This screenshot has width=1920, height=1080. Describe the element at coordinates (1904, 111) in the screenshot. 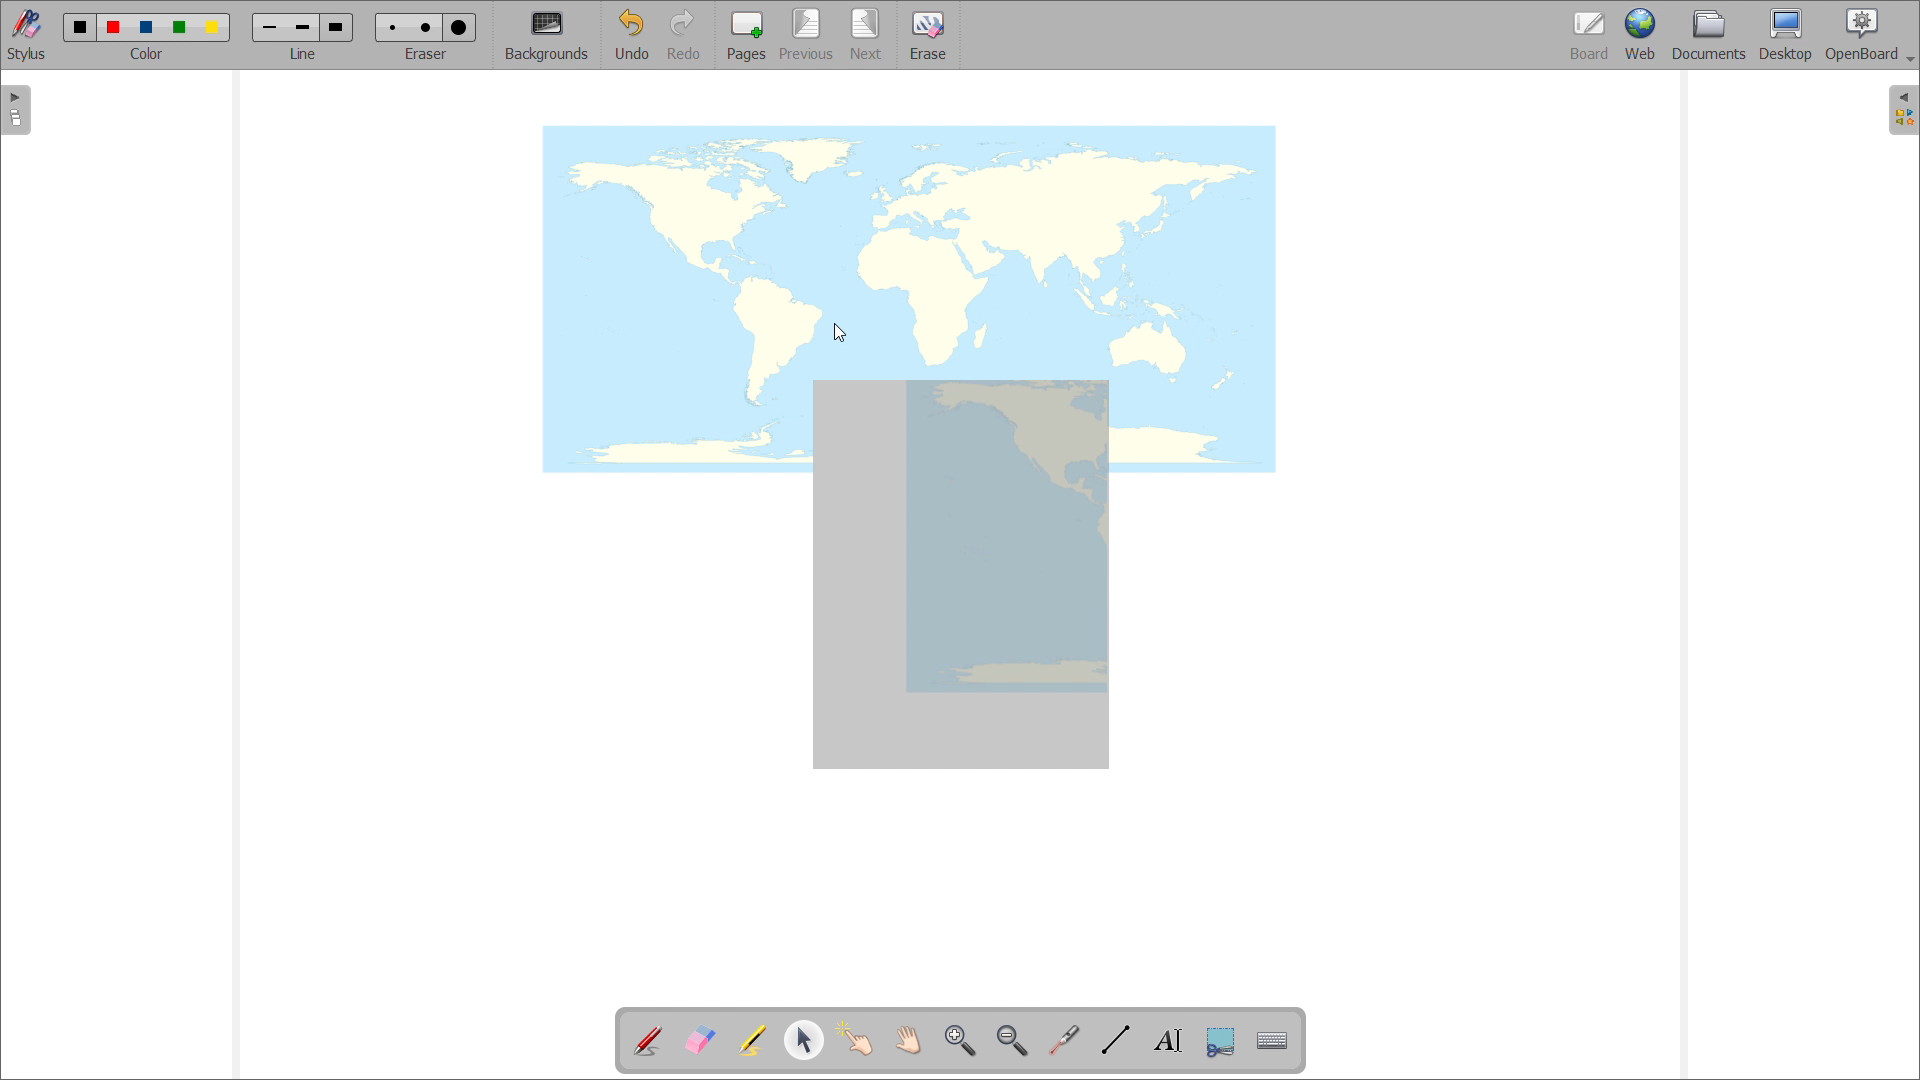

I see `open folder view` at that location.